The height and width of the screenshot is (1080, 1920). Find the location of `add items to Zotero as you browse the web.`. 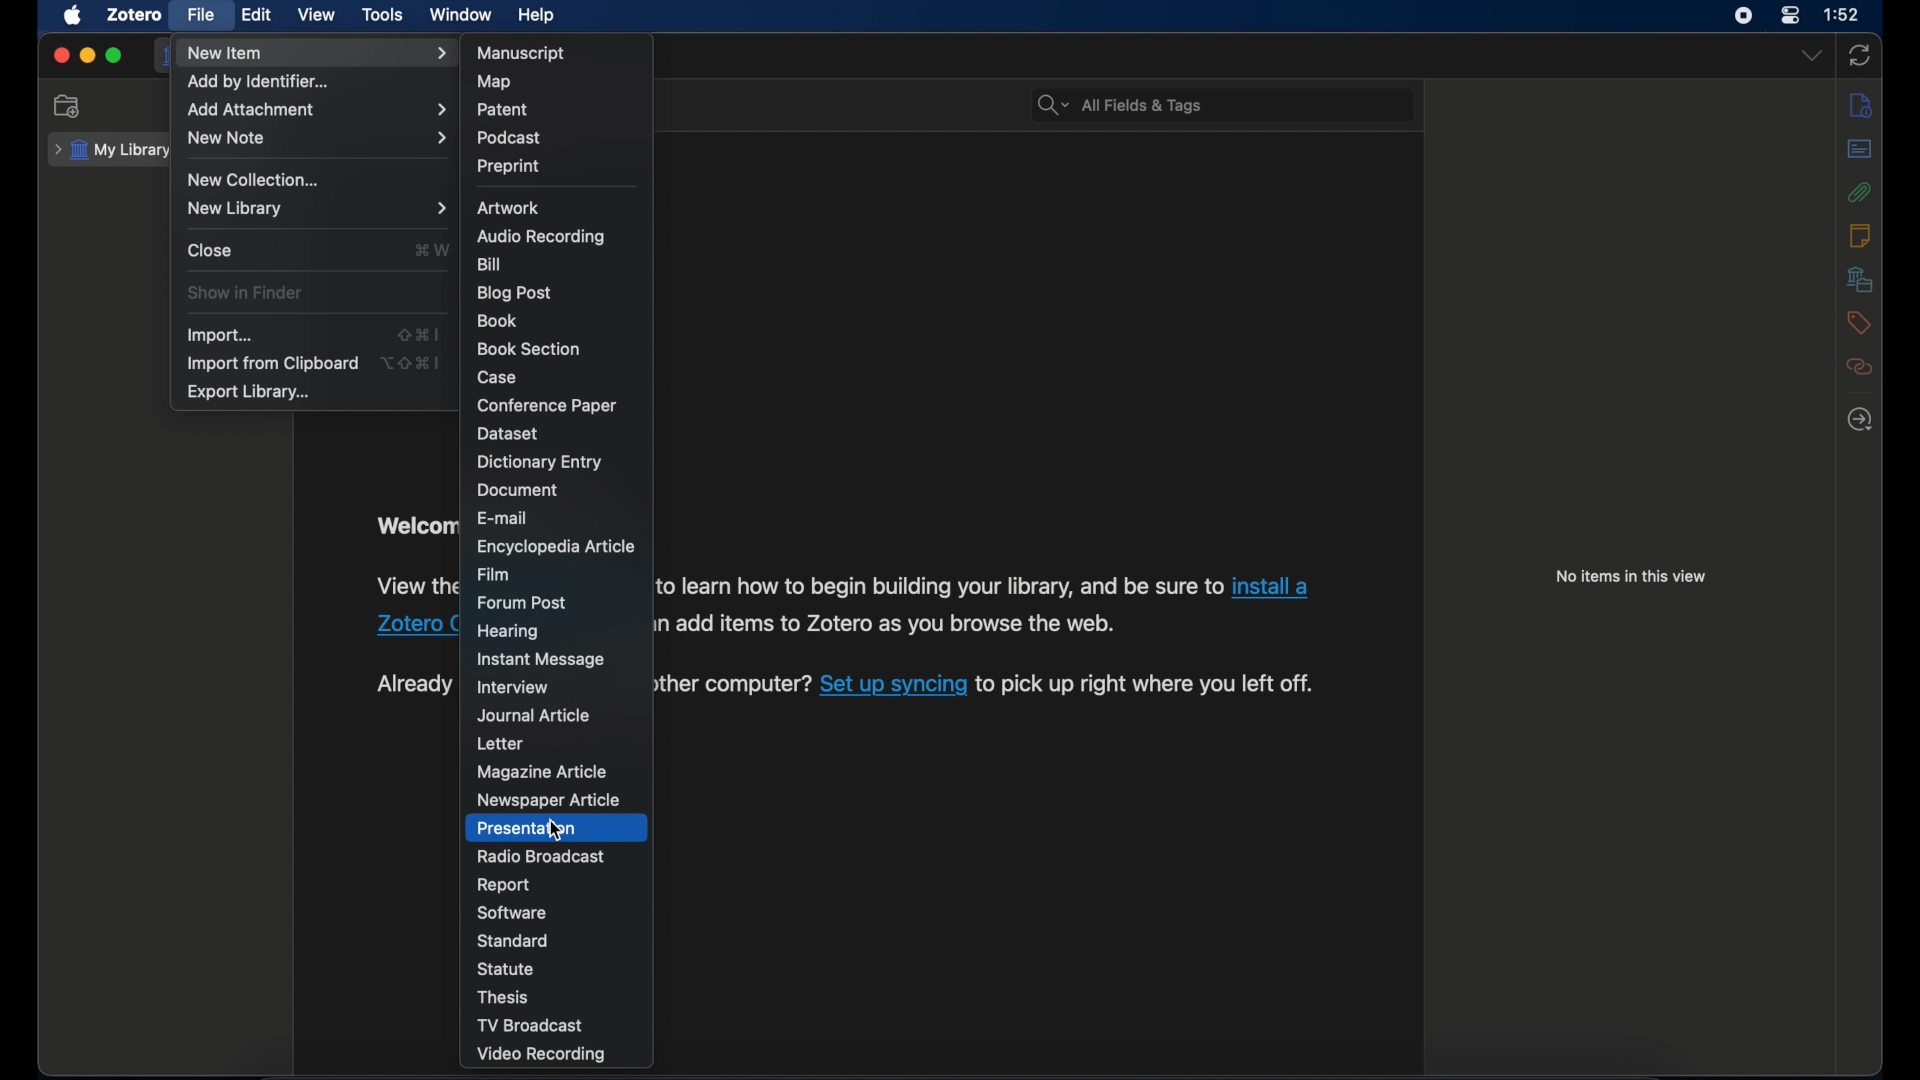

add items to Zotero as you browse the web. is located at coordinates (893, 624).